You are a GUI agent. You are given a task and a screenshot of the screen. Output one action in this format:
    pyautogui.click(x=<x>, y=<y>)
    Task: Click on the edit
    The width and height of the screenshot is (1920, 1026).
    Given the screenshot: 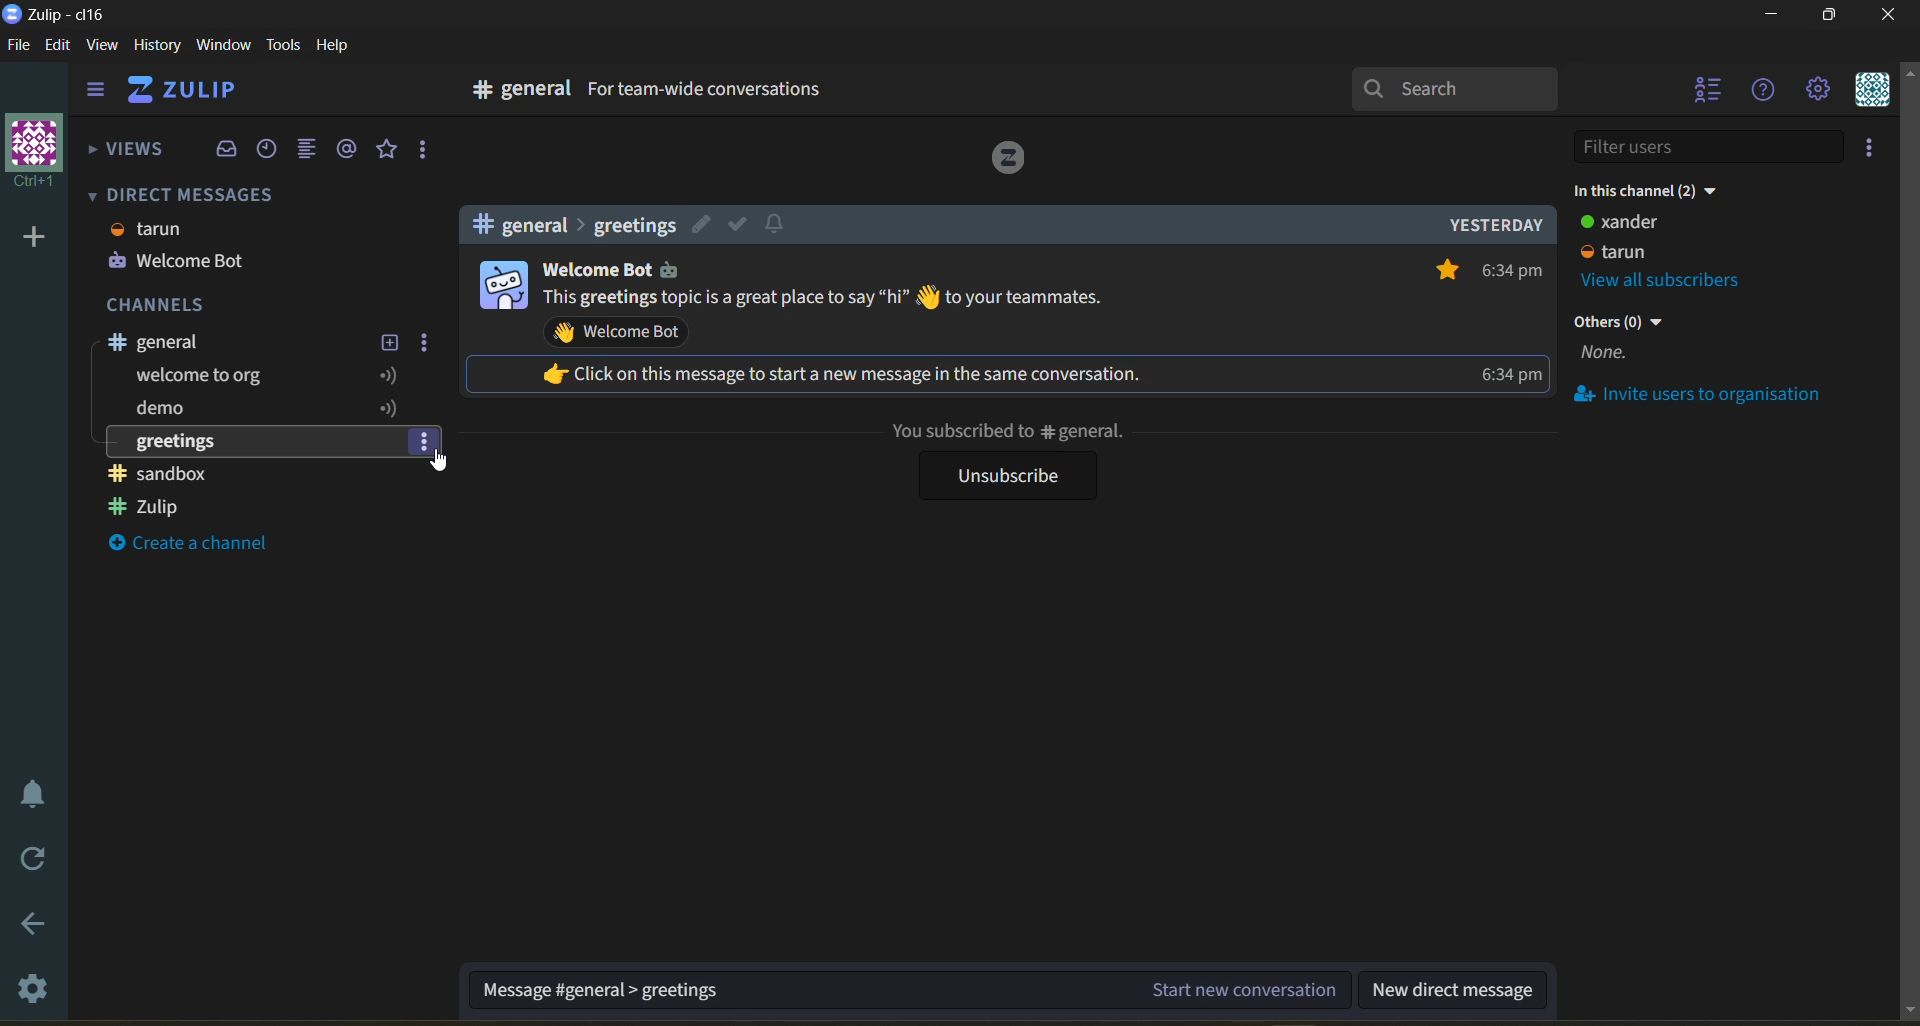 What is the action you would take?
    pyautogui.click(x=64, y=49)
    